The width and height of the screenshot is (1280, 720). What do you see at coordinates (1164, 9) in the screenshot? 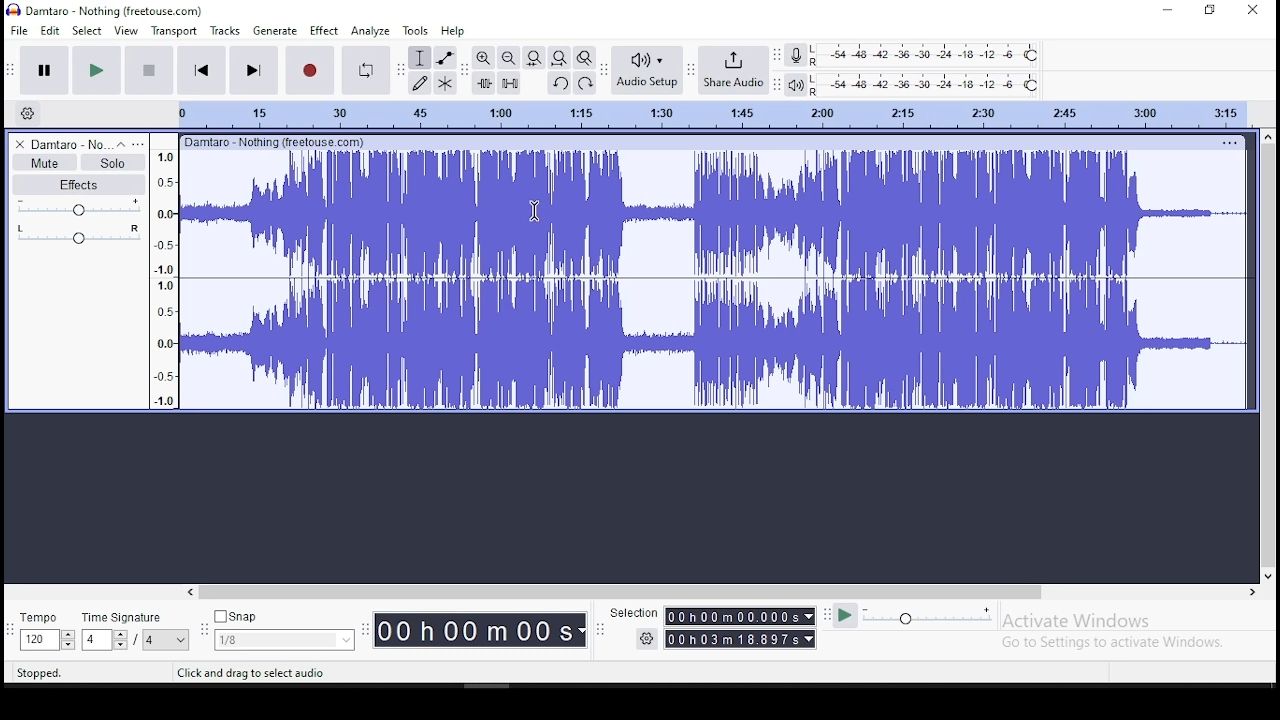
I see `minimize` at bounding box center [1164, 9].